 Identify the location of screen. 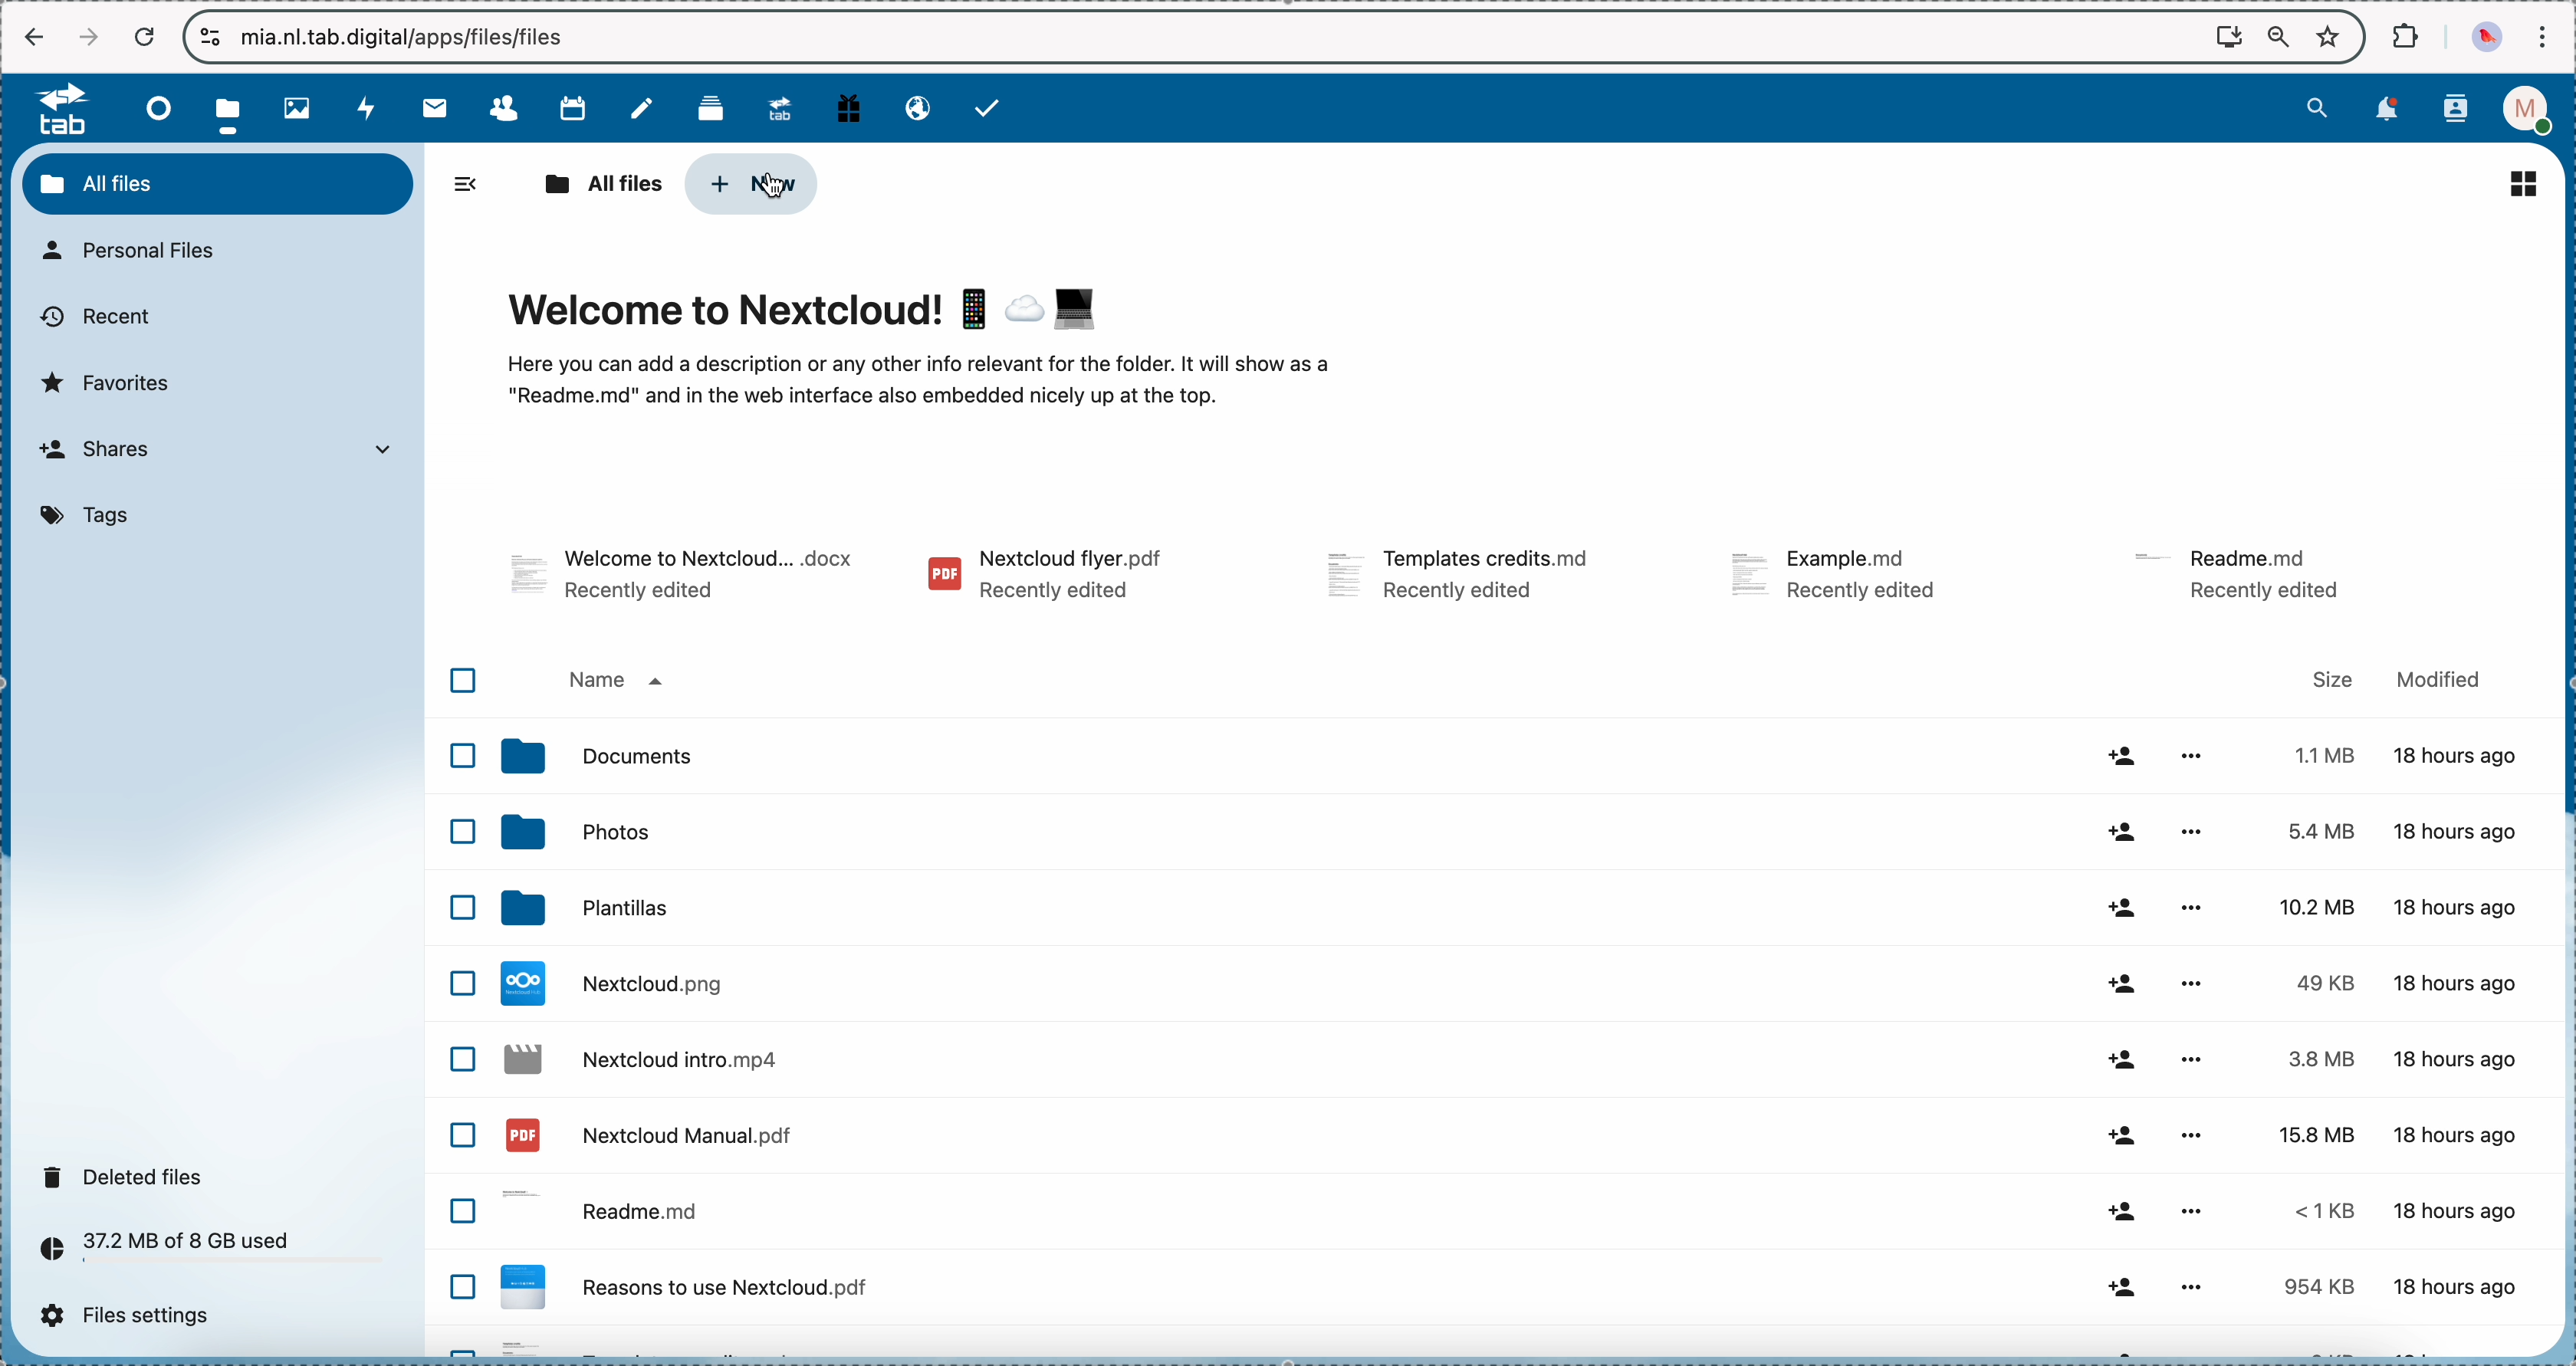
(2229, 35).